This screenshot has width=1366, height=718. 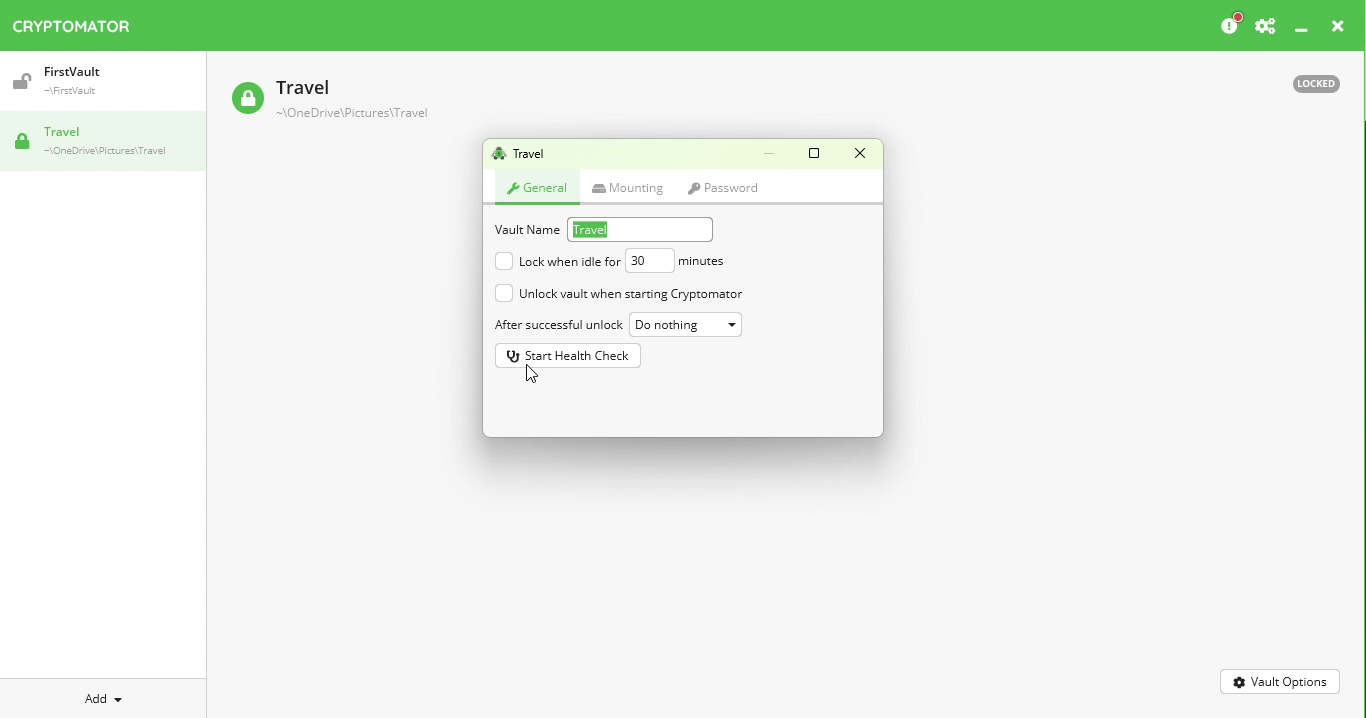 I want to click on Close, so click(x=859, y=155).